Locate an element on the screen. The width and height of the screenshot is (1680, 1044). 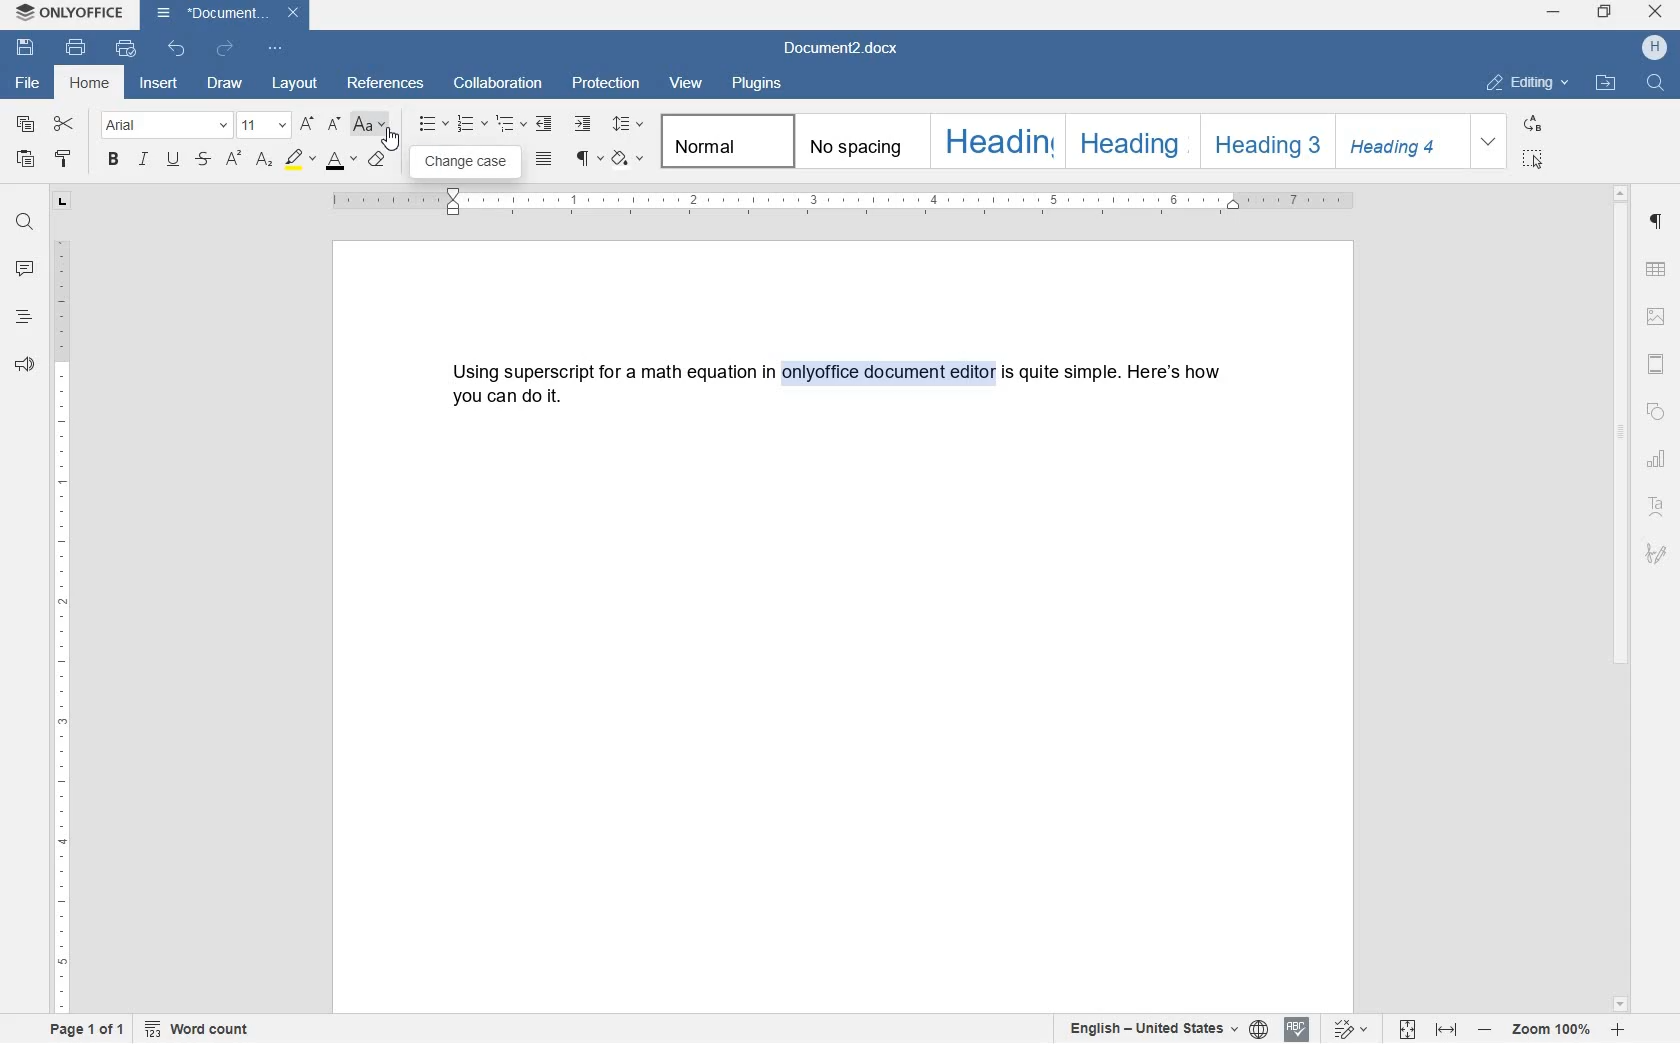
justified is located at coordinates (545, 159).